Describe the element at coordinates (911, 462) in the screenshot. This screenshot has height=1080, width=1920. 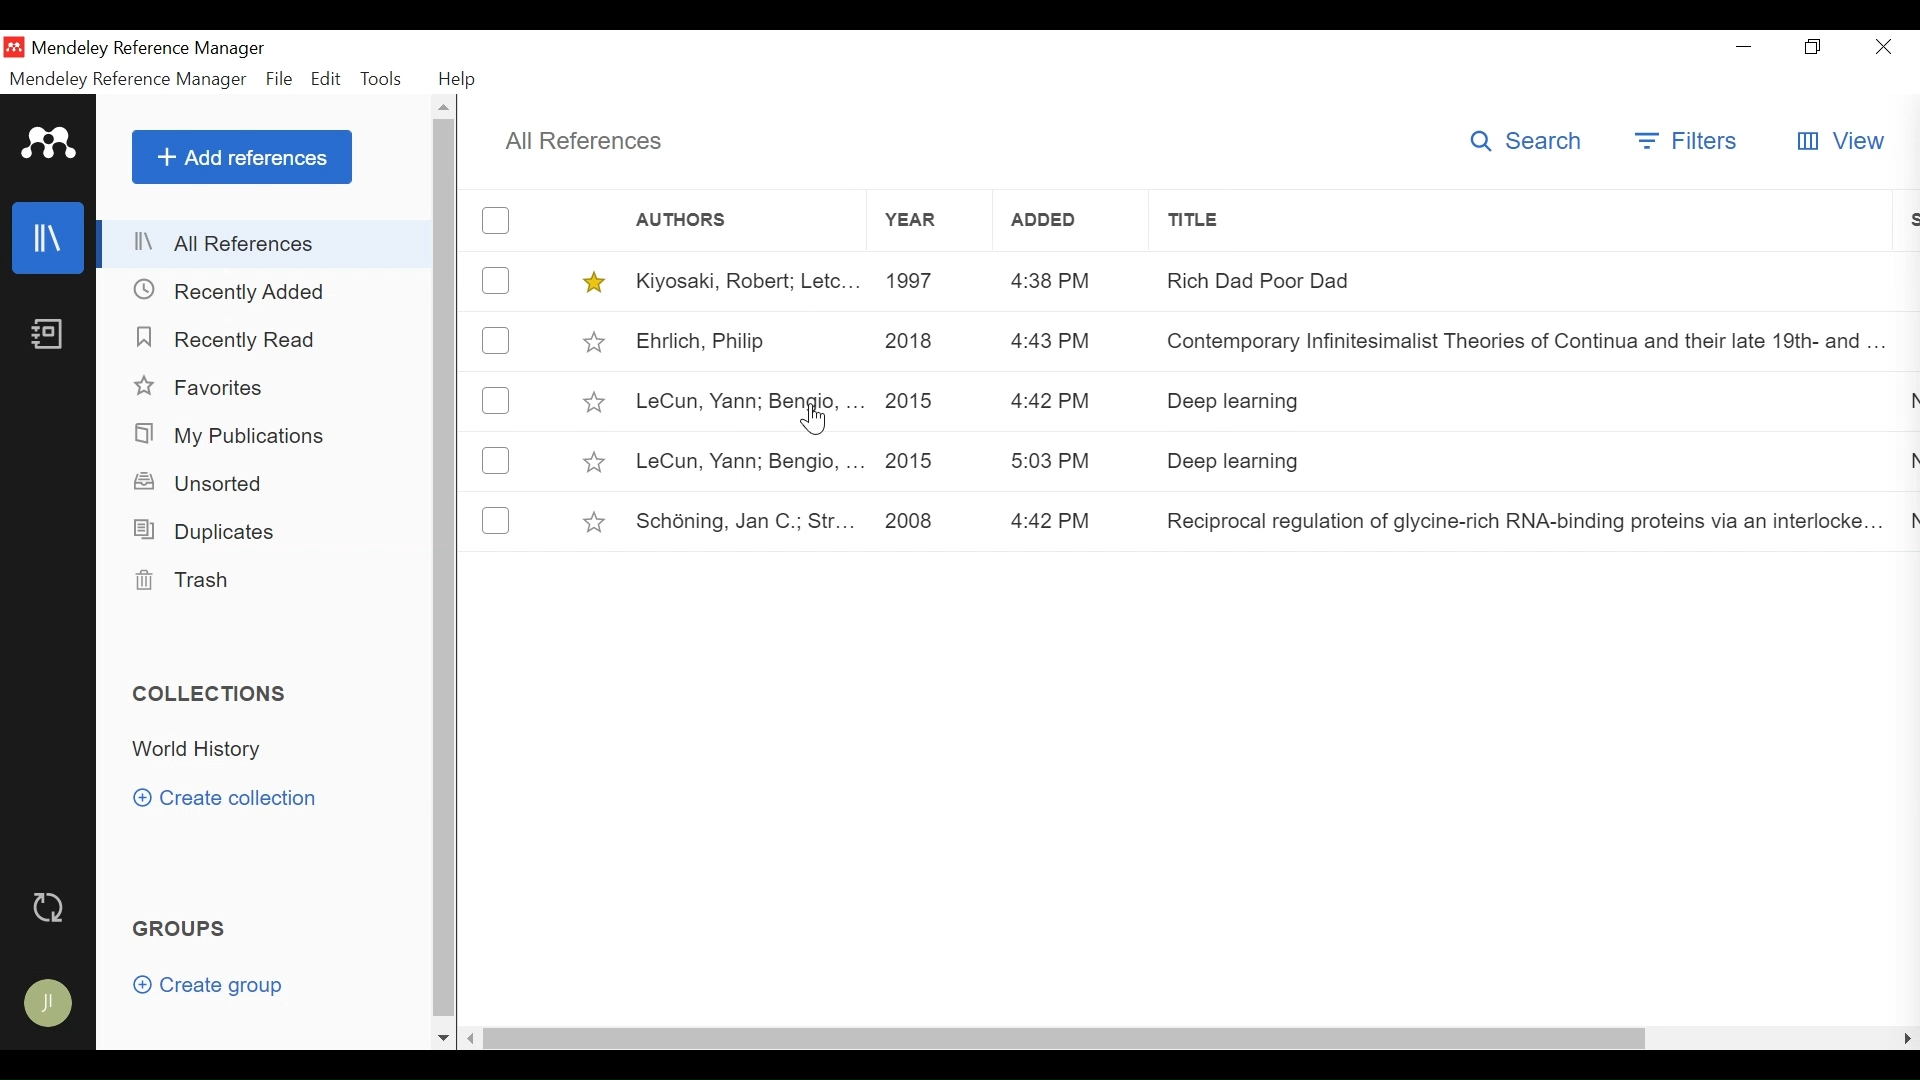
I see `2015` at that location.